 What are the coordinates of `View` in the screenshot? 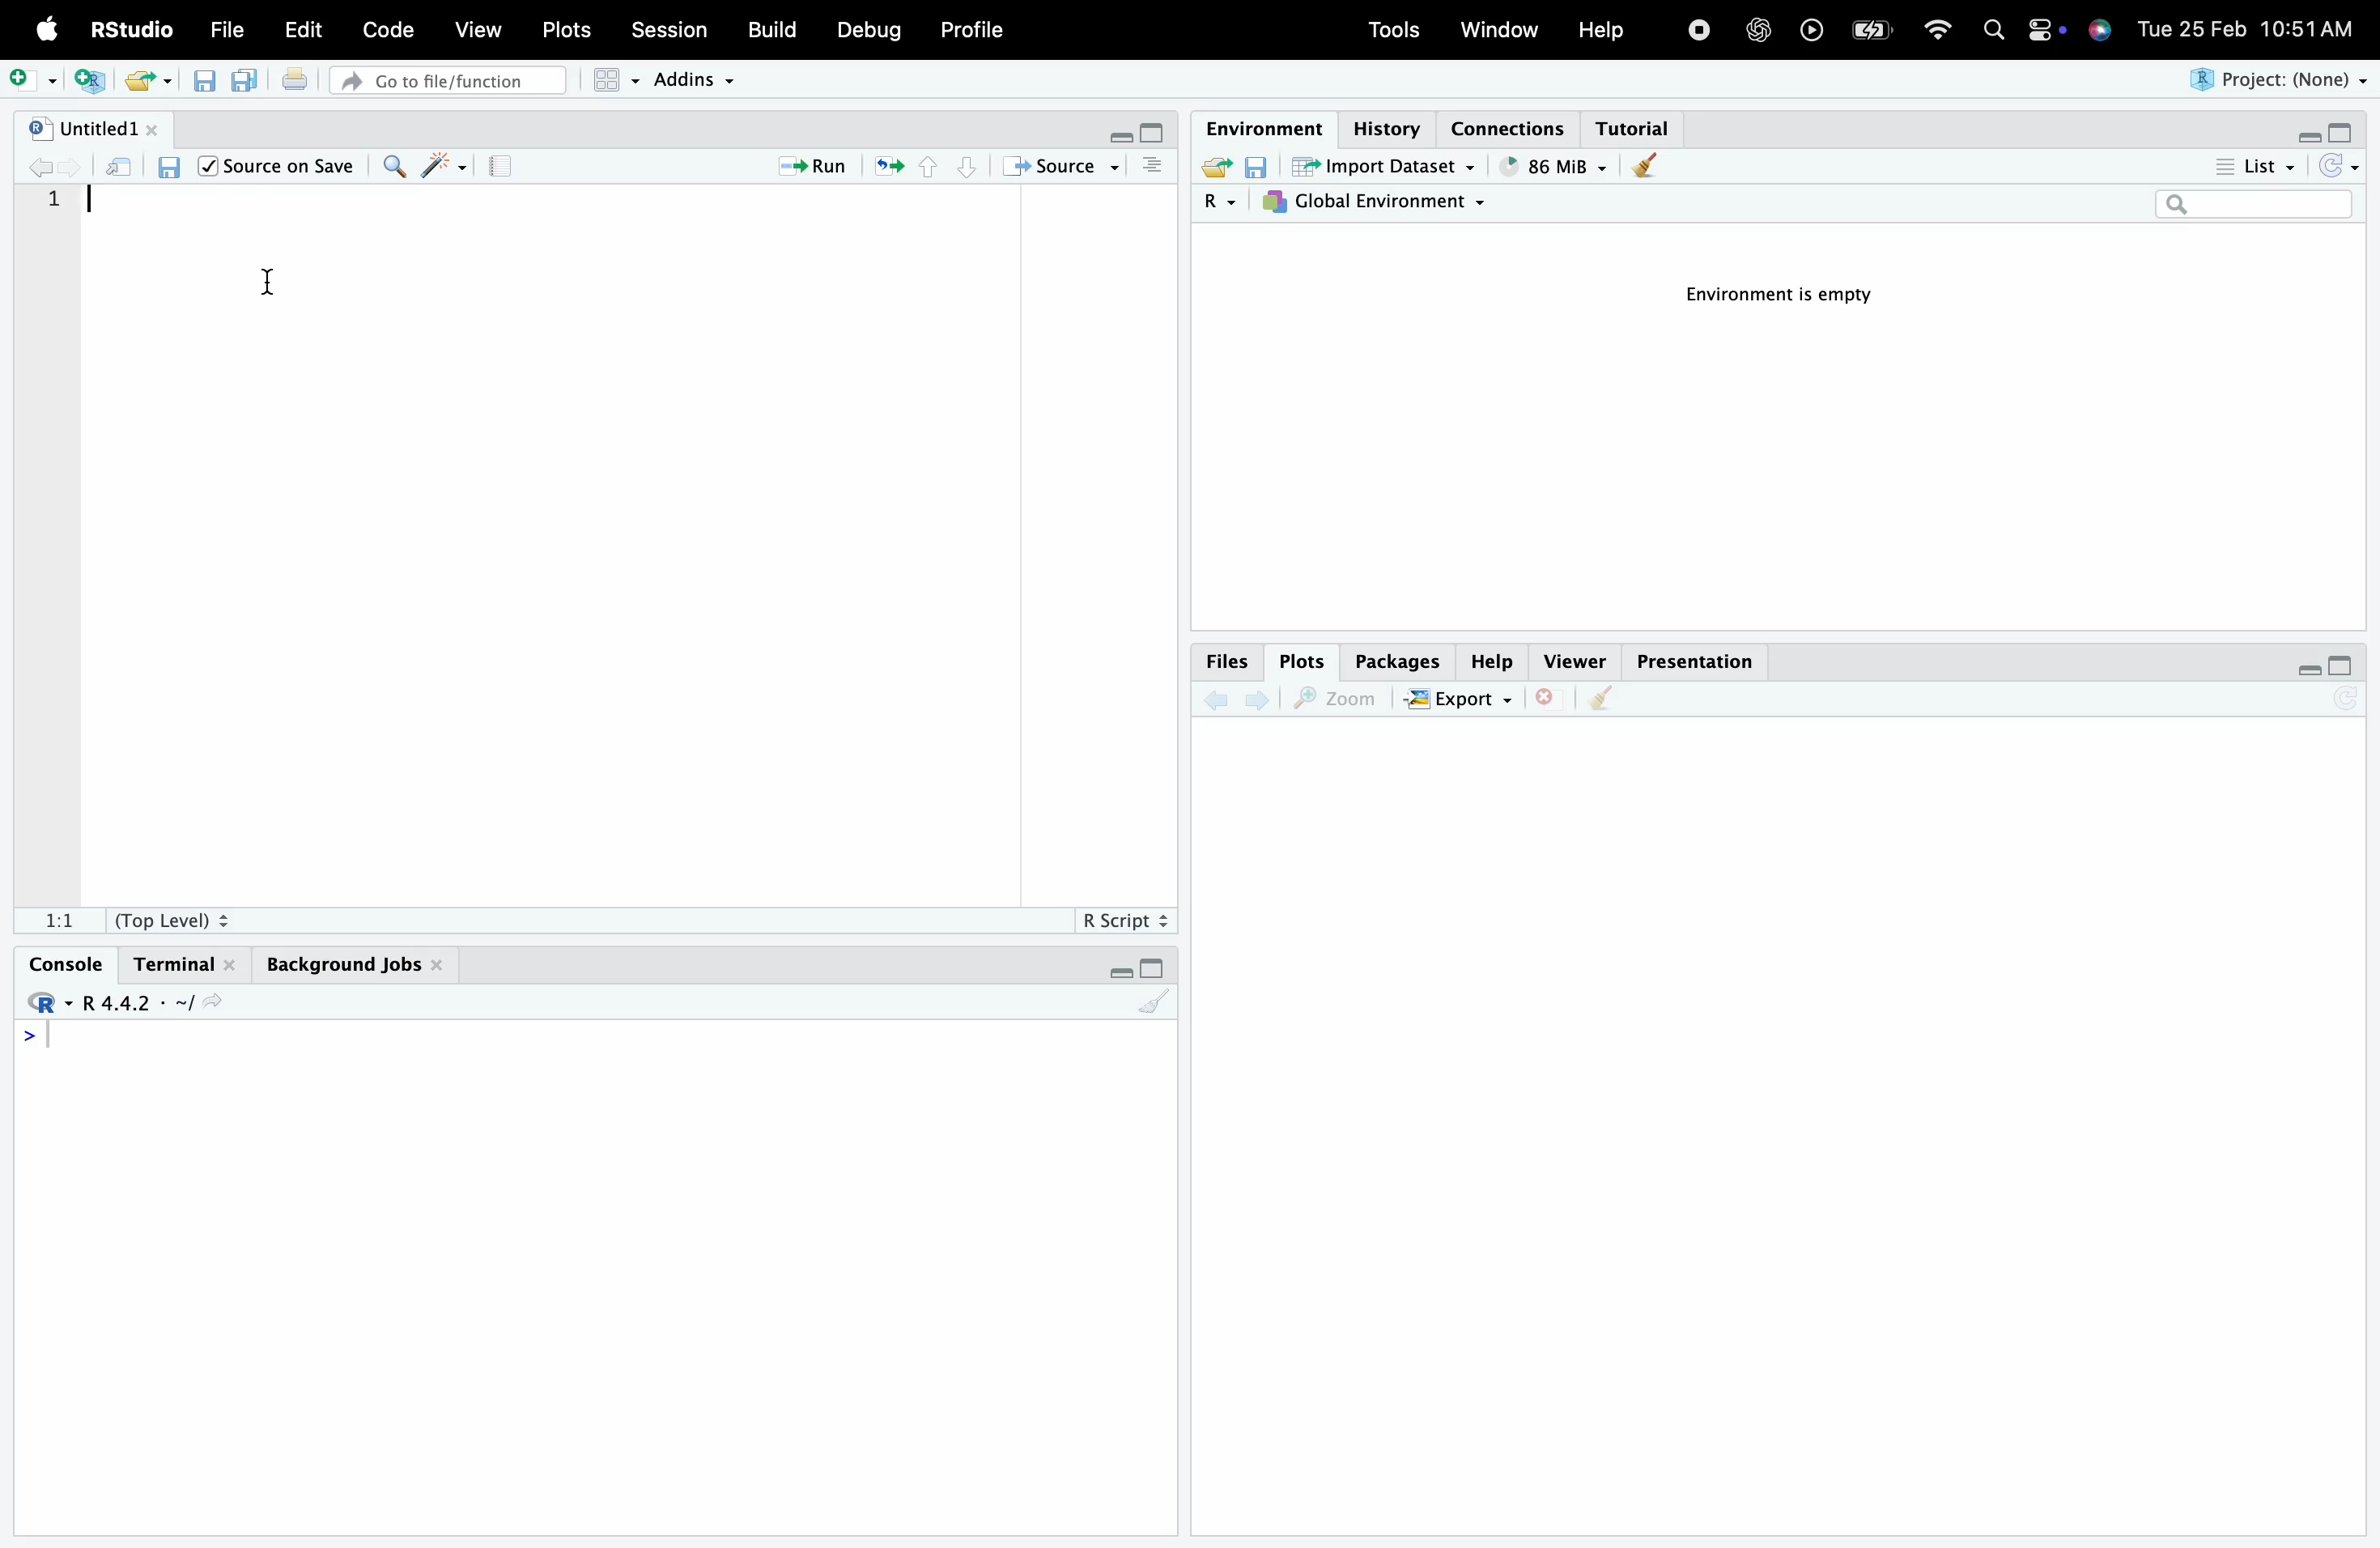 It's located at (482, 30).